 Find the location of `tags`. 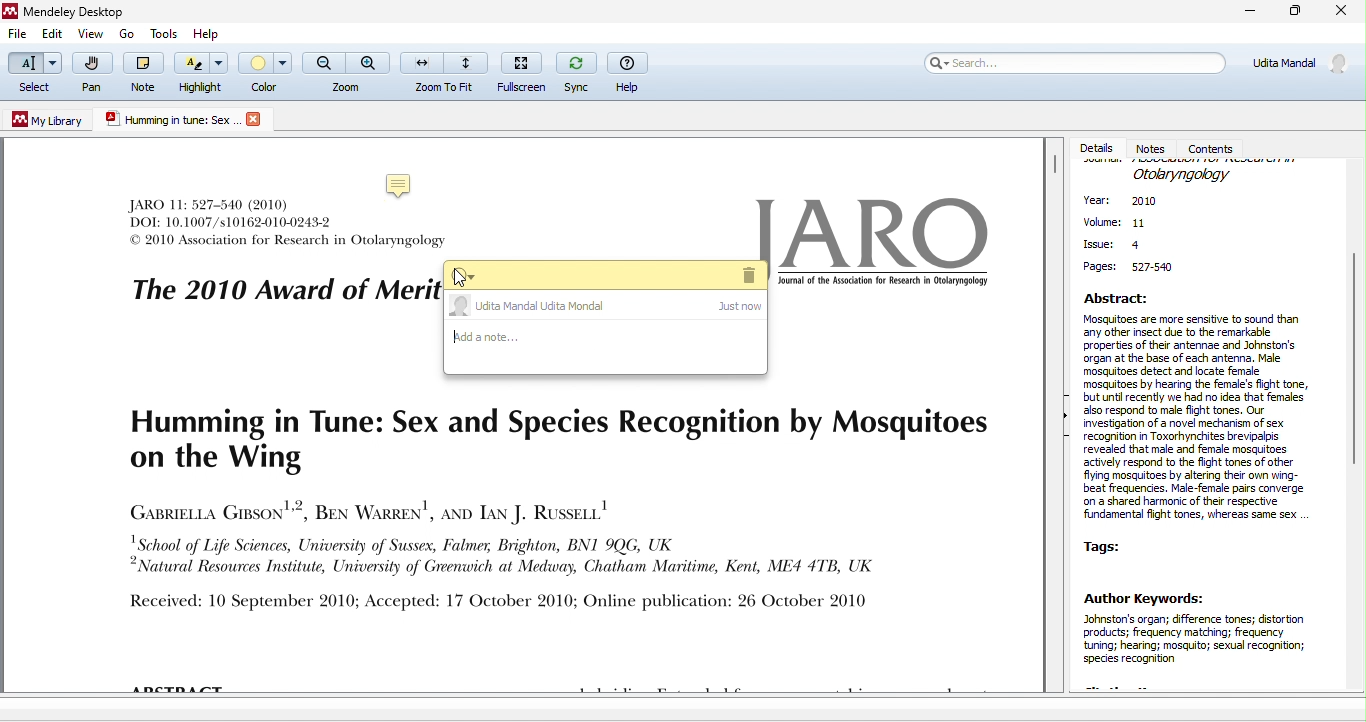

tags is located at coordinates (1111, 546).